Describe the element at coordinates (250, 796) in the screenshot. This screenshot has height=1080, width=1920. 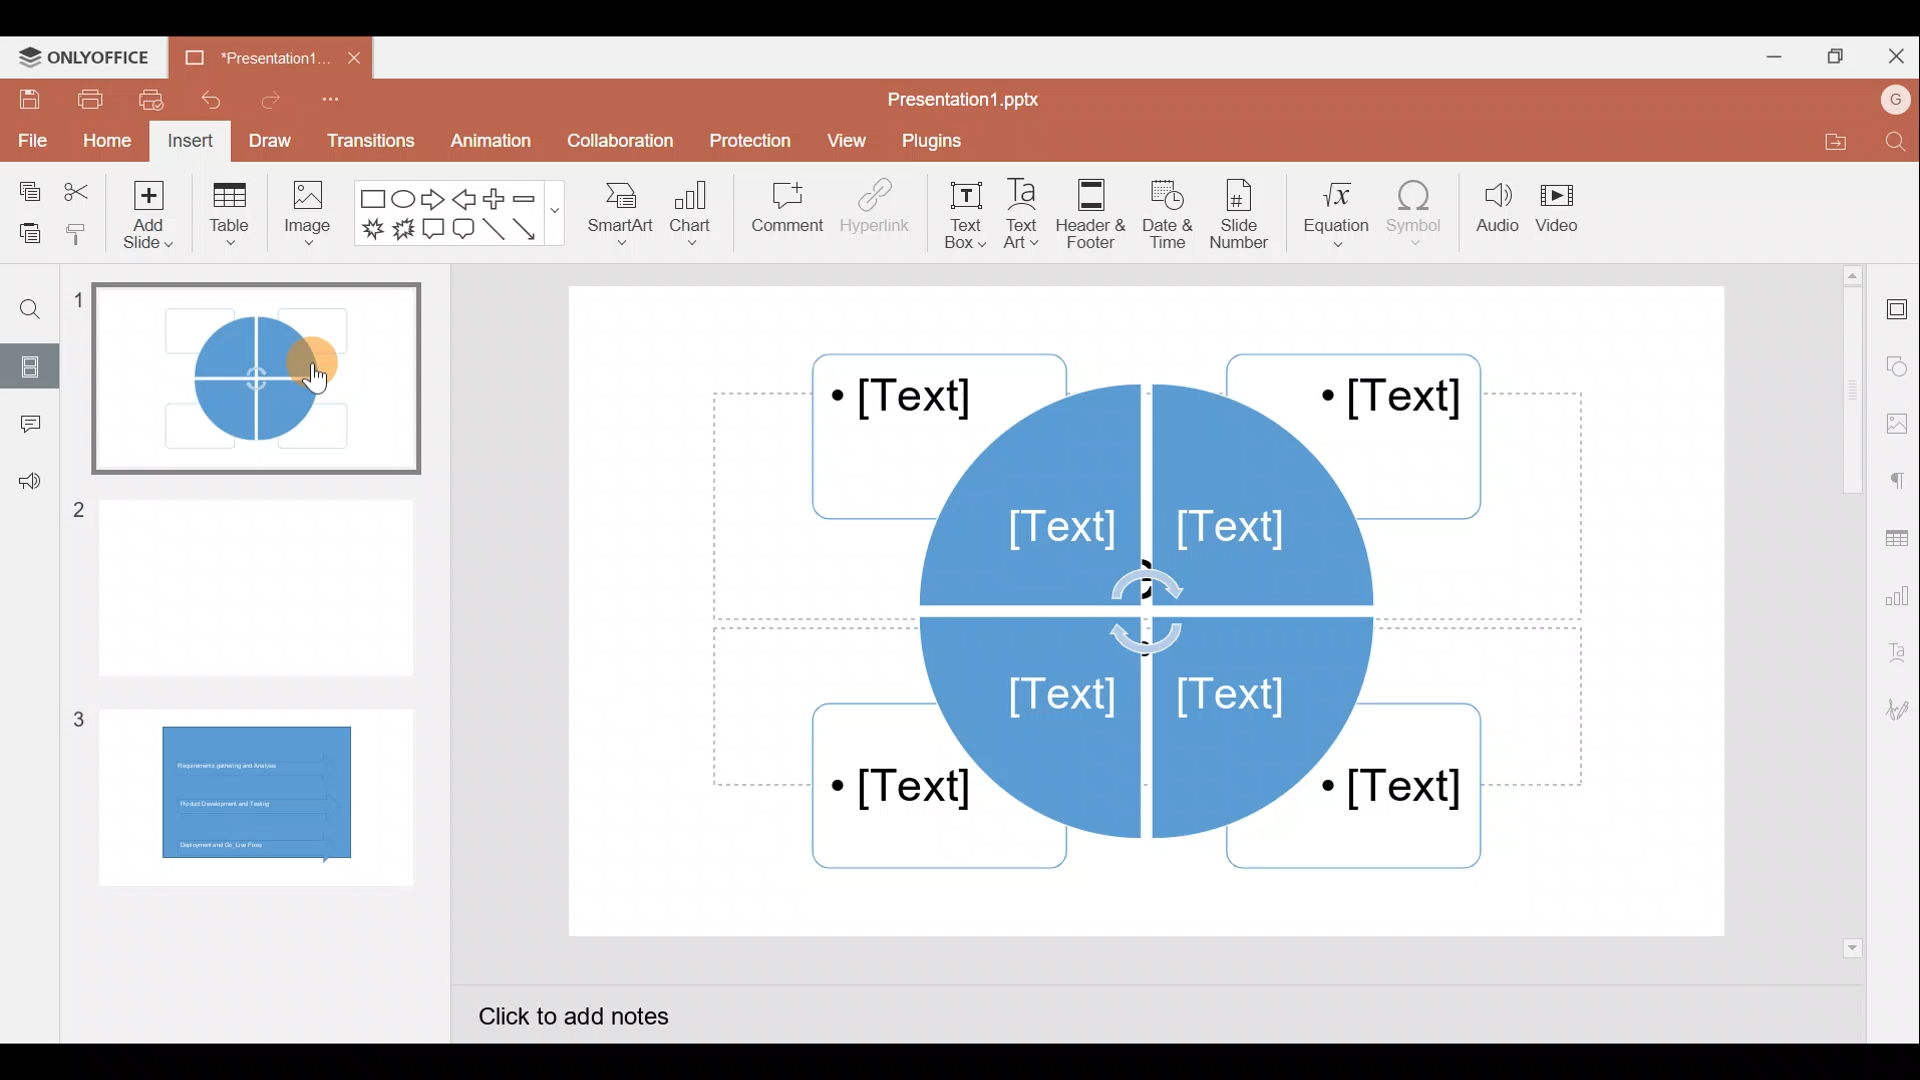
I see `Slide 3` at that location.